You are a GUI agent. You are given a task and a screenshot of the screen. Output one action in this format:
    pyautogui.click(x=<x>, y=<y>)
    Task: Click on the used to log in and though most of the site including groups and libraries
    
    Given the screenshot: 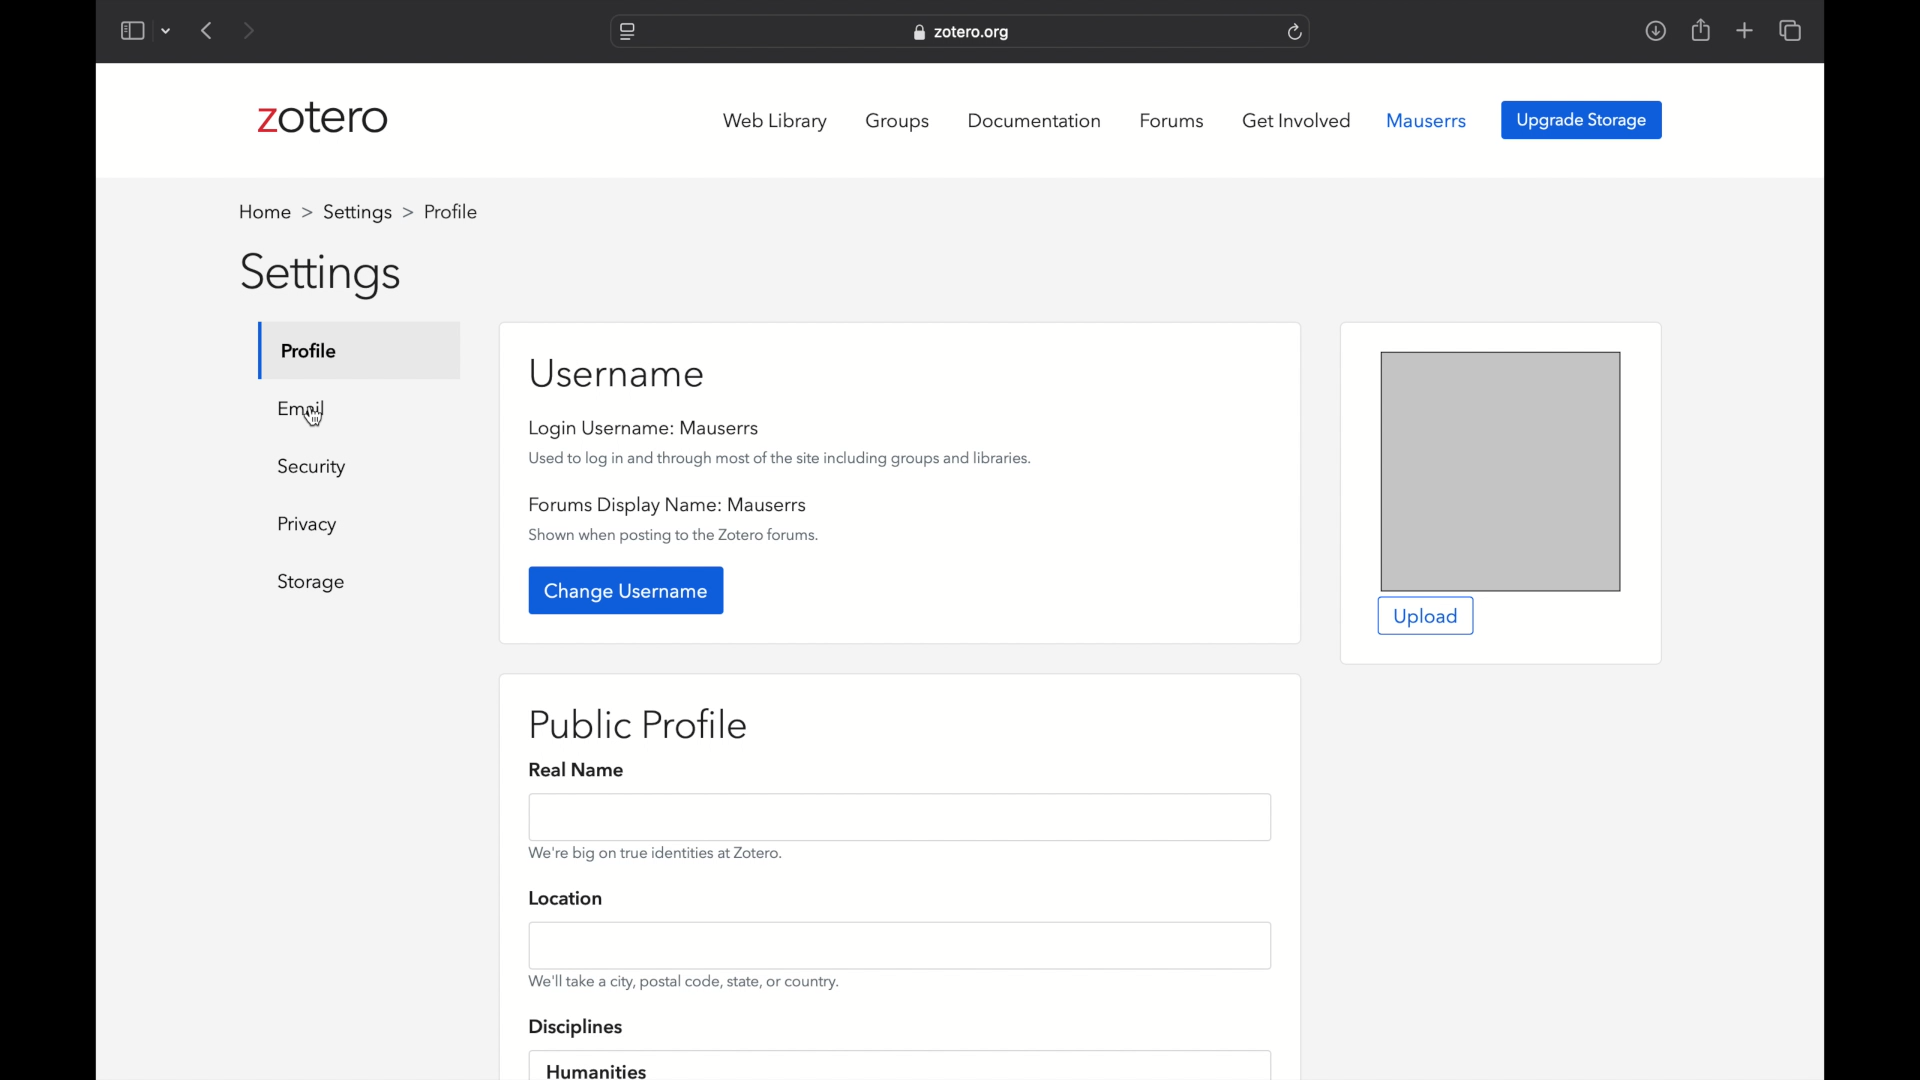 What is the action you would take?
    pyautogui.click(x=780, y=458)
    